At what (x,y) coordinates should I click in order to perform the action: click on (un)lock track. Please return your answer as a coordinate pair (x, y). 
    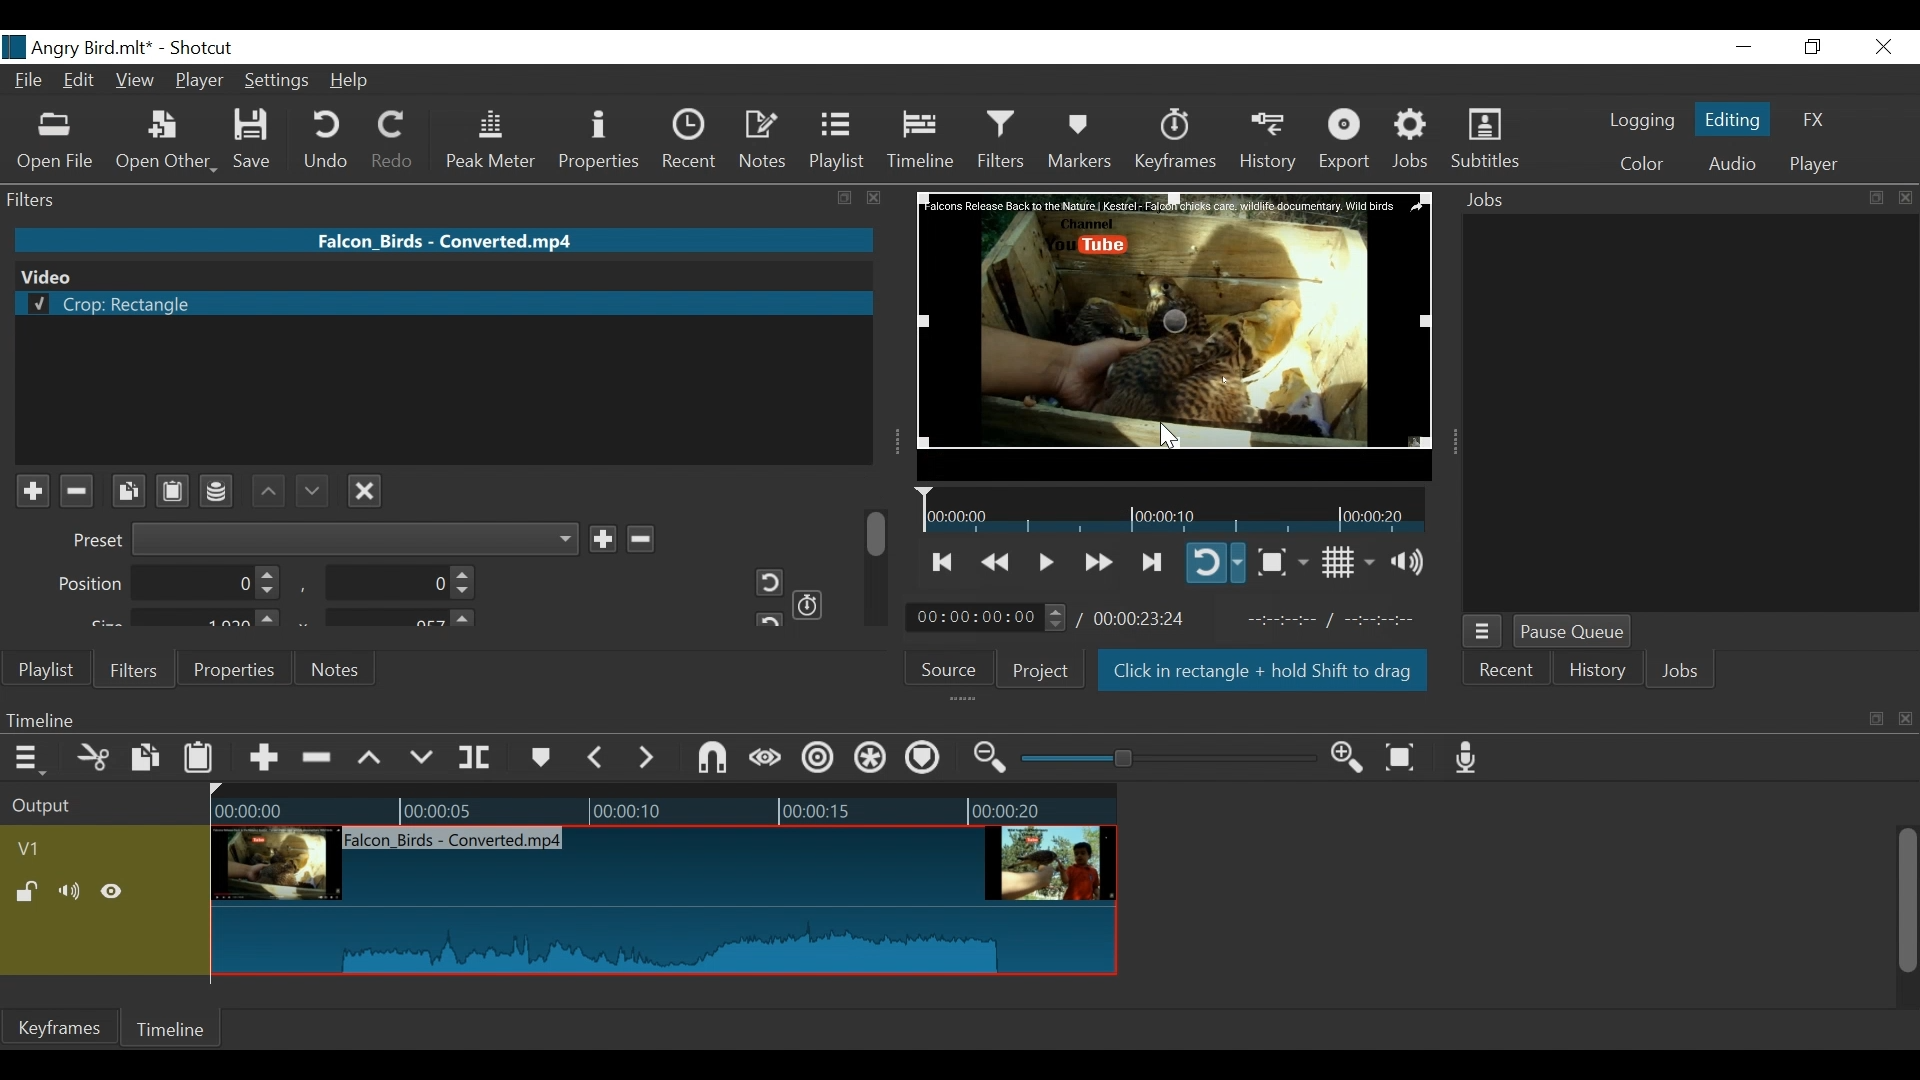
    Looking at the image, I should click on (31, 893).